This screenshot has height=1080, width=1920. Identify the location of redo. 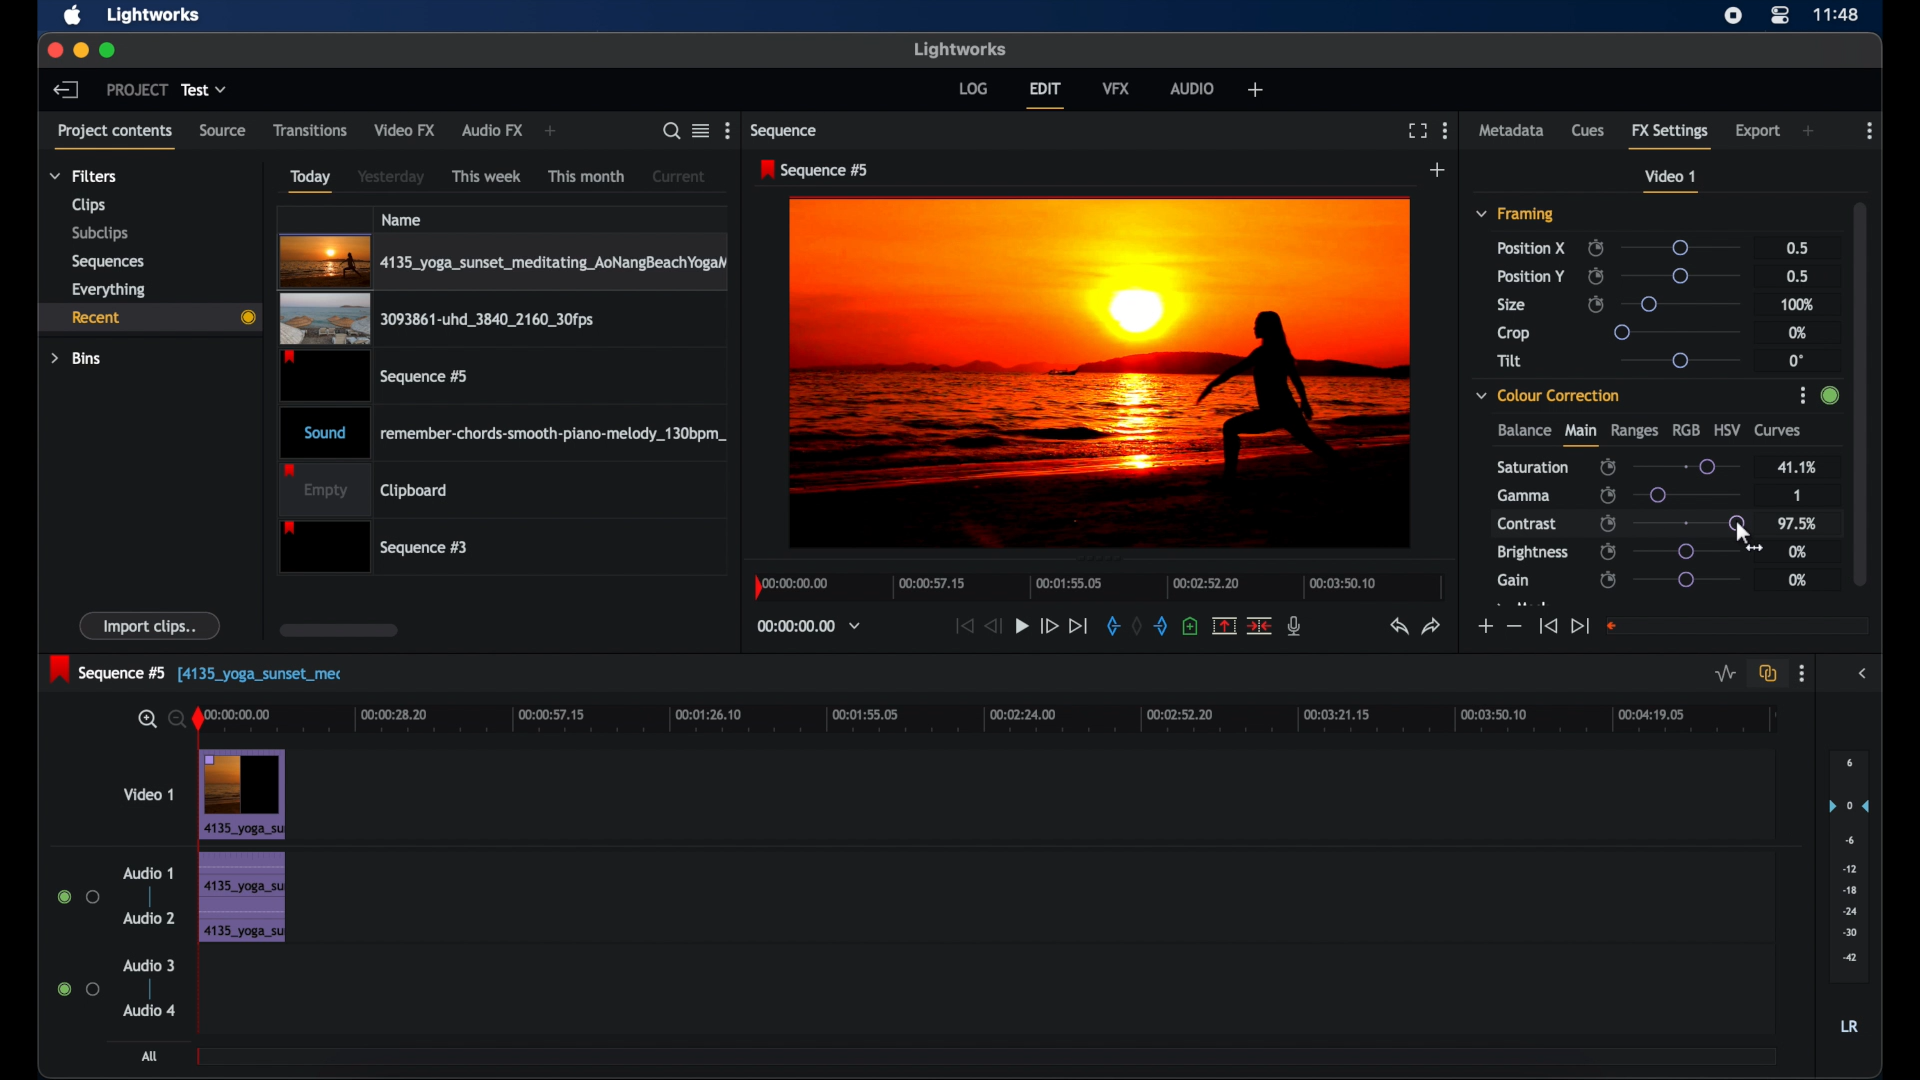
(1432, 626).